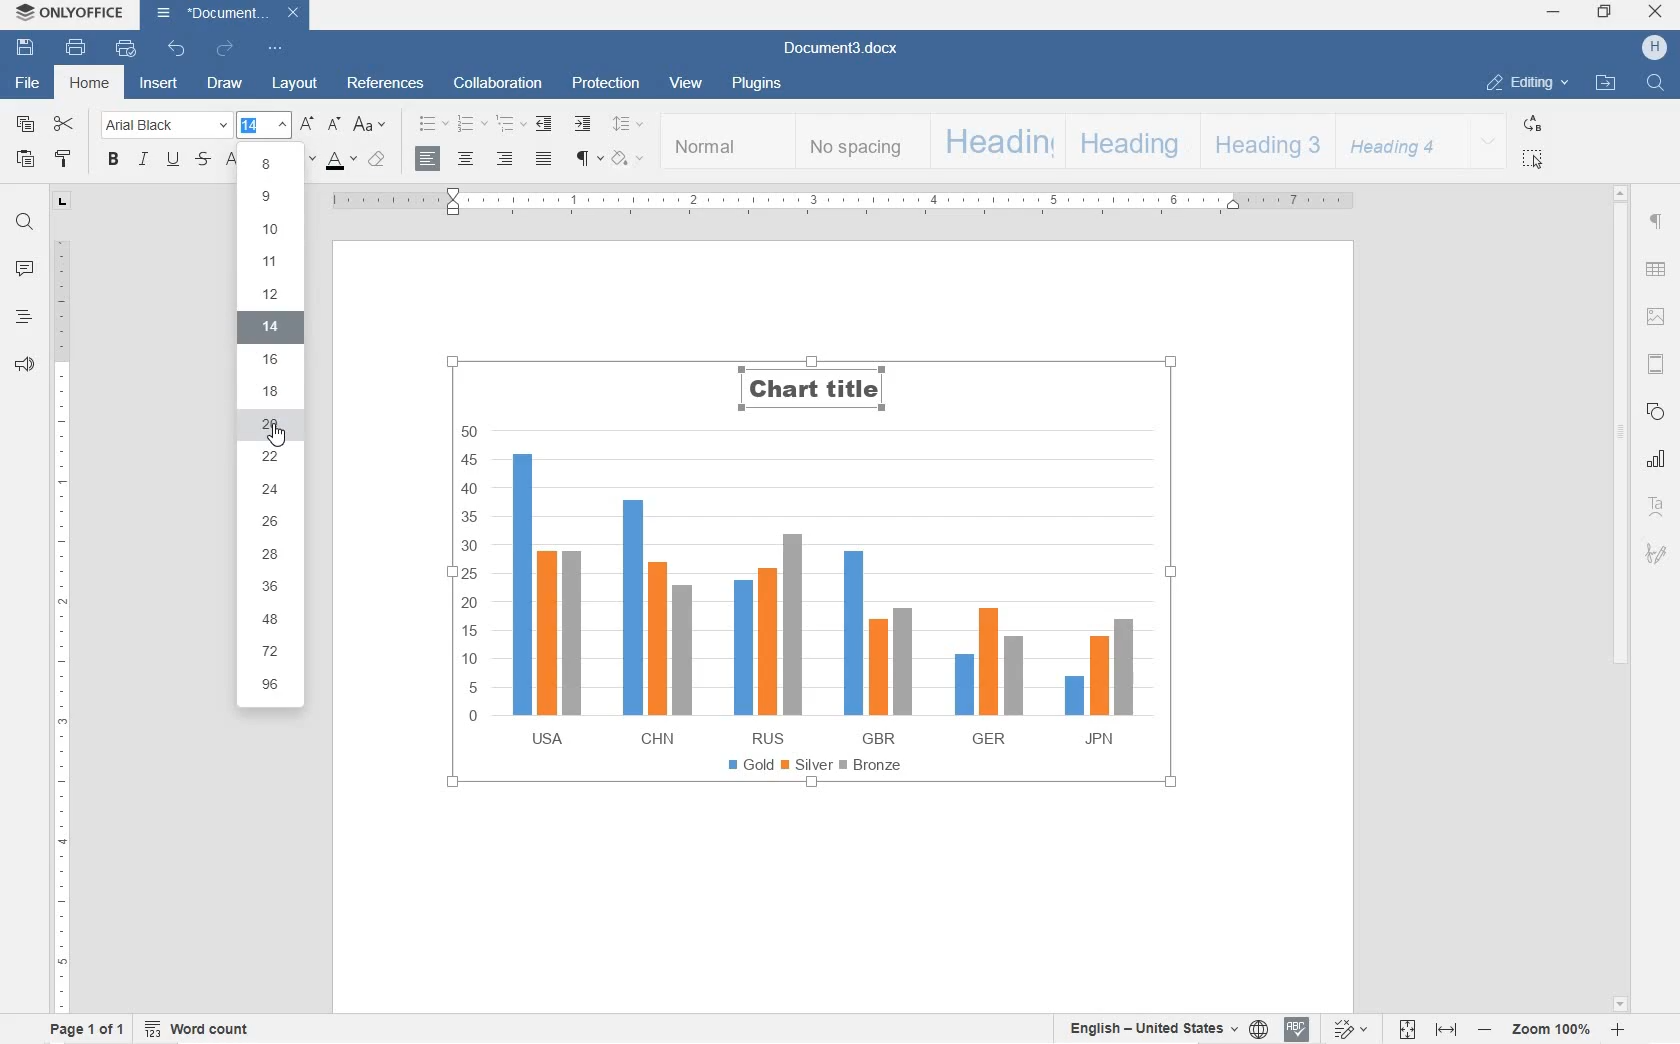  What do you see at coordinates (1264, 142) in the screenshot?
I see `HEADING 3` at bounding box center [1264, 142].